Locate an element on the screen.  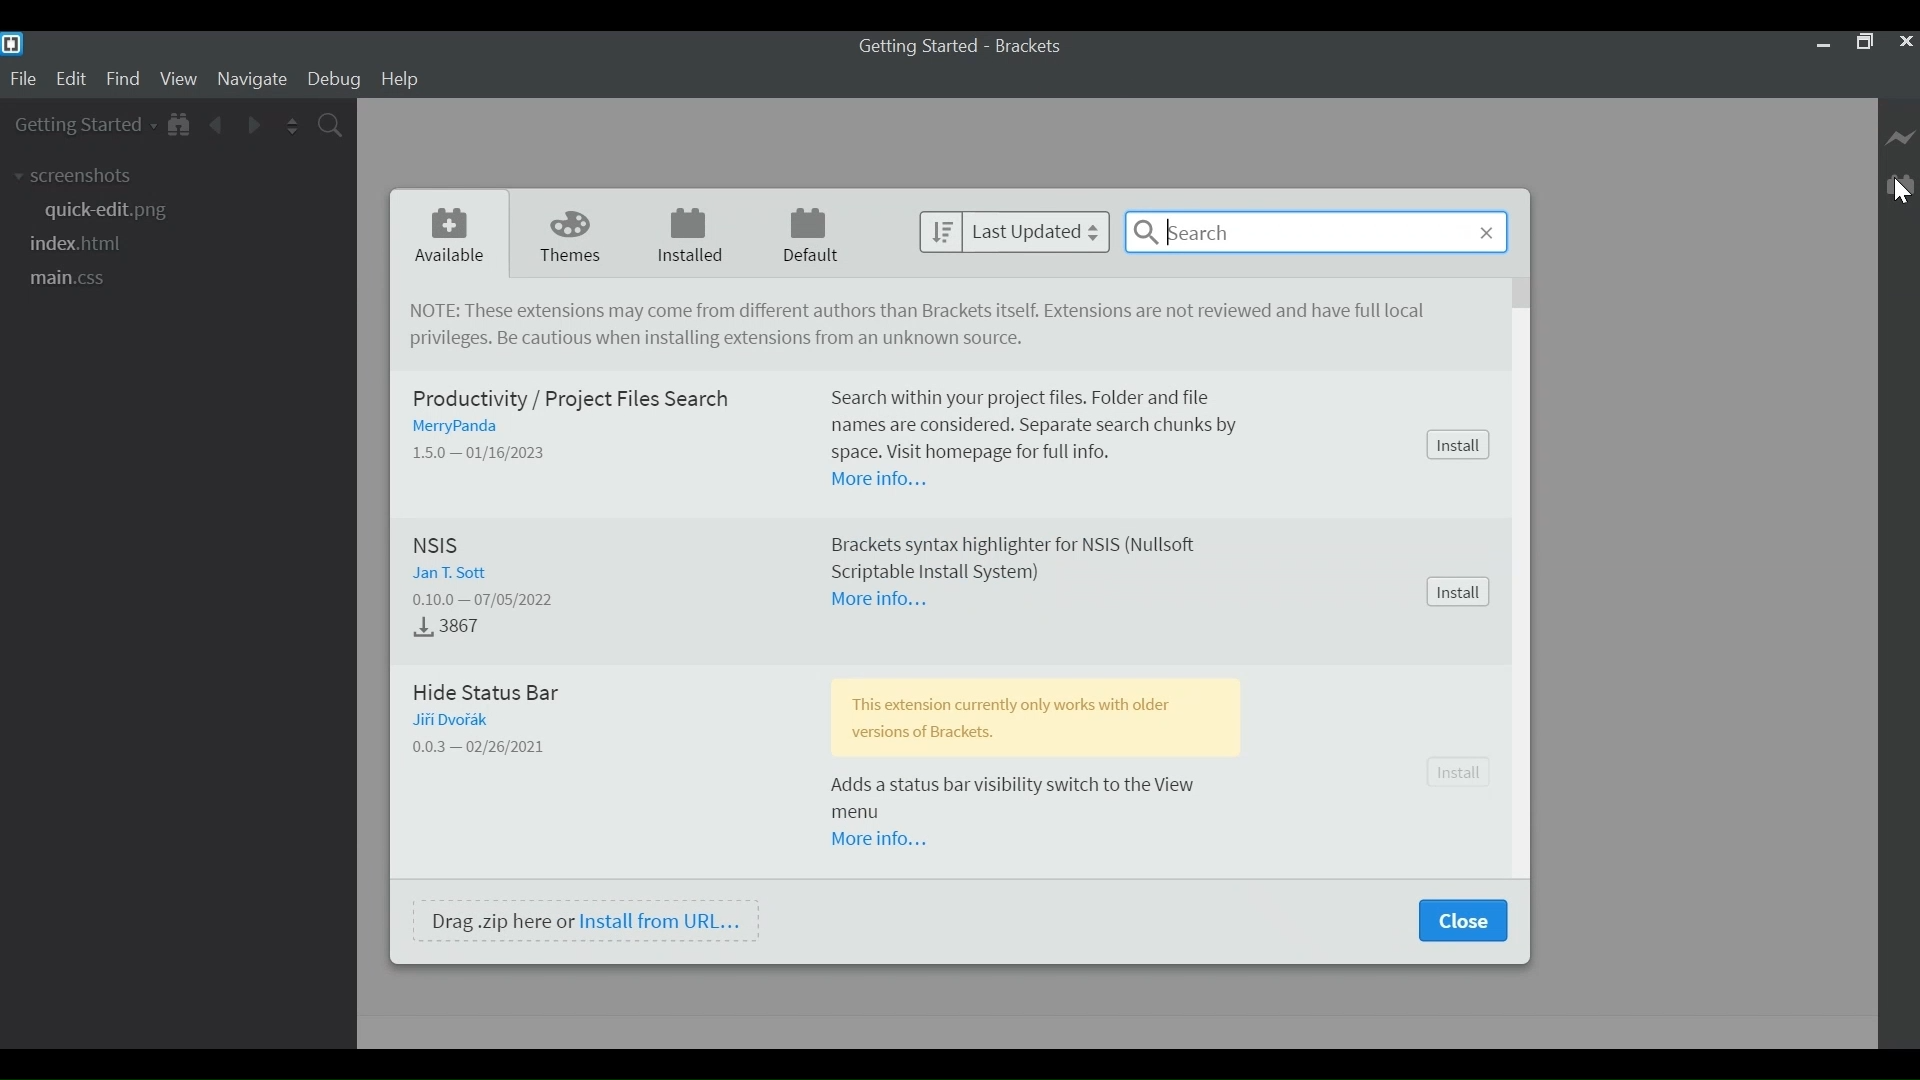
Install is located at coordinates (1460, 591).